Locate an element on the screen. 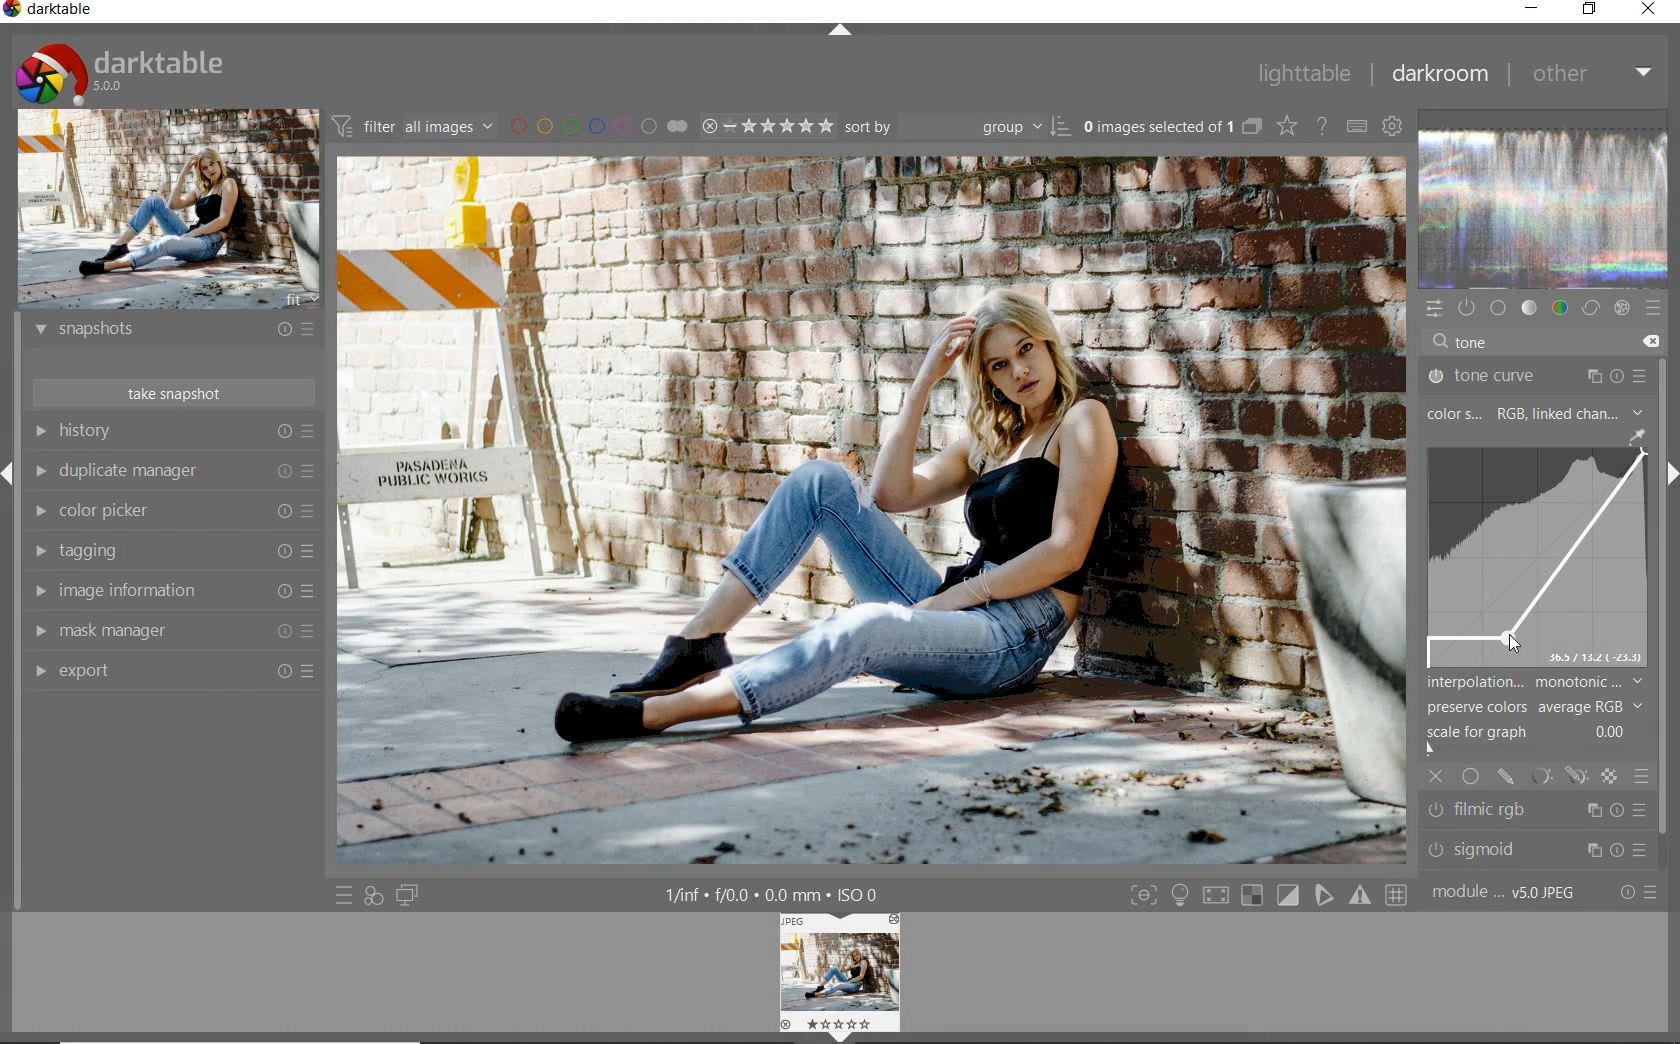 Image resolution: width=1680 pixels, height=1044 pixels. lighttable is located at coordinates (1302, 77).